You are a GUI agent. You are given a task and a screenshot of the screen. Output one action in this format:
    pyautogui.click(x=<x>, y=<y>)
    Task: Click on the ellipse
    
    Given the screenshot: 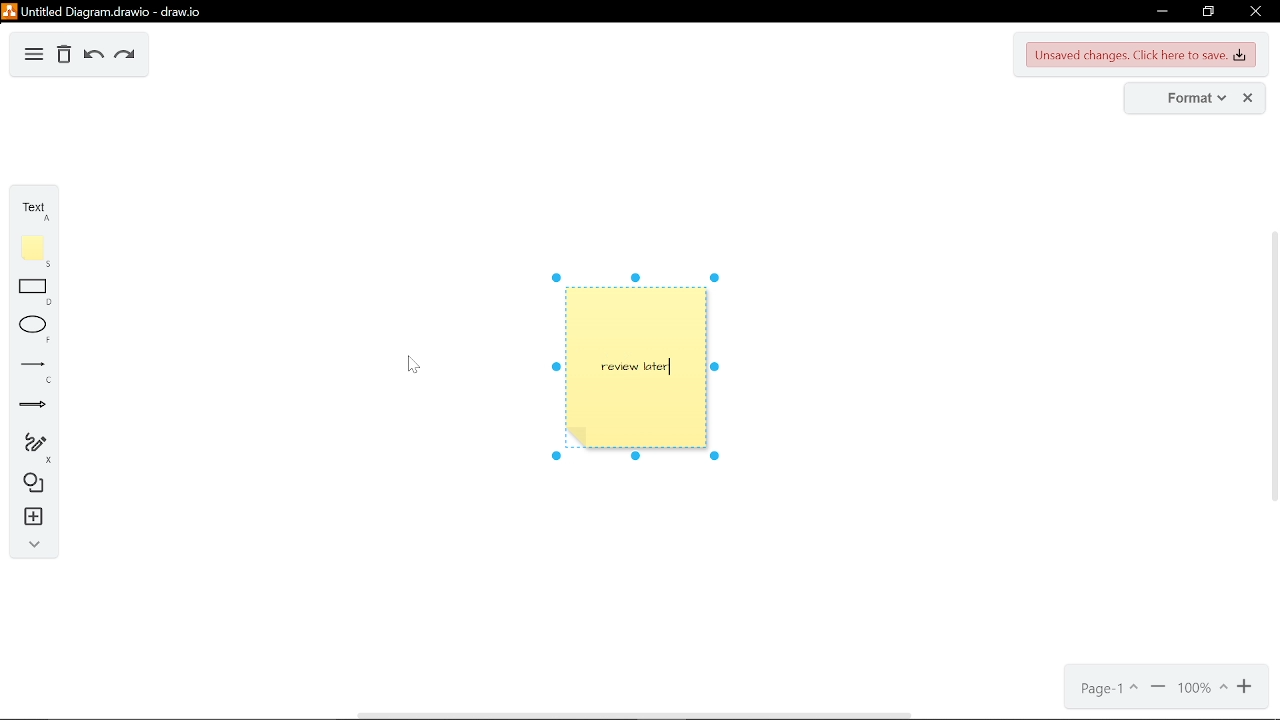 What is the action you would take?
    pyautogui.click(x=32, y=329)
    